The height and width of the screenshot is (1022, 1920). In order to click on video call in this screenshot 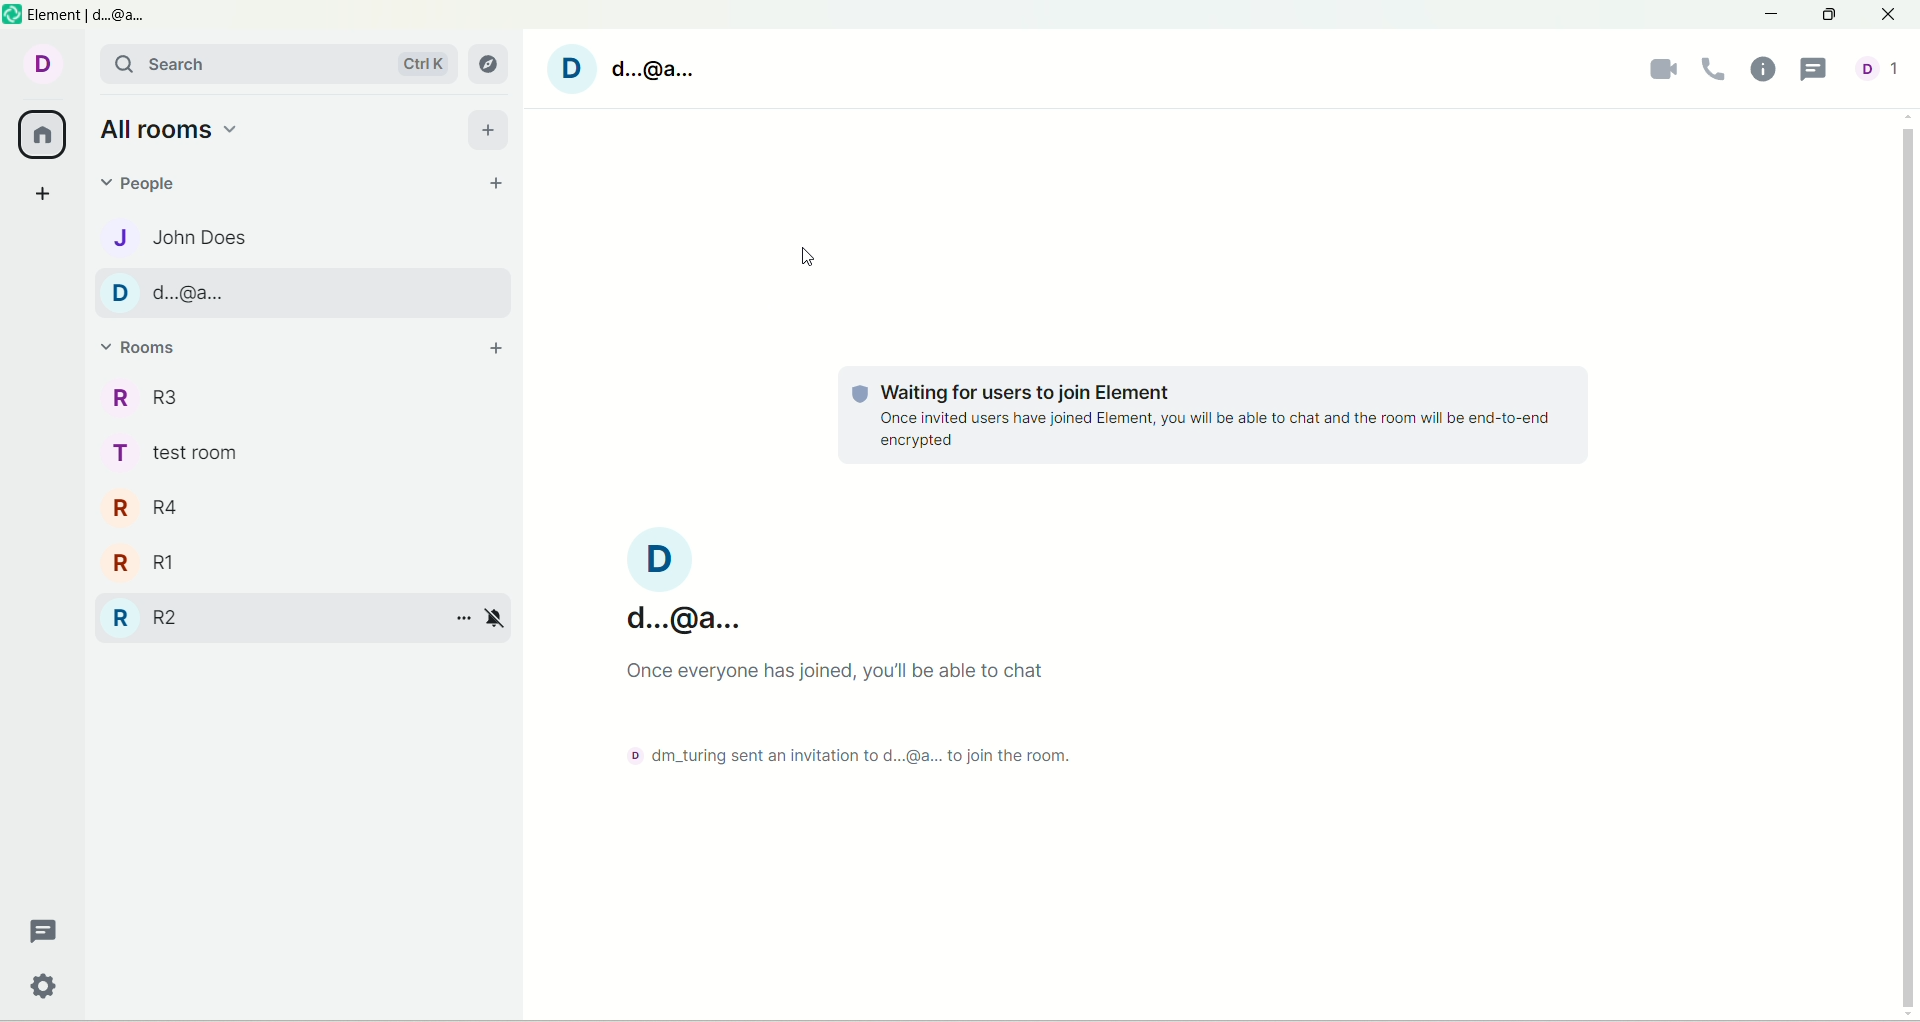, I will do `click(1663, 69)`.